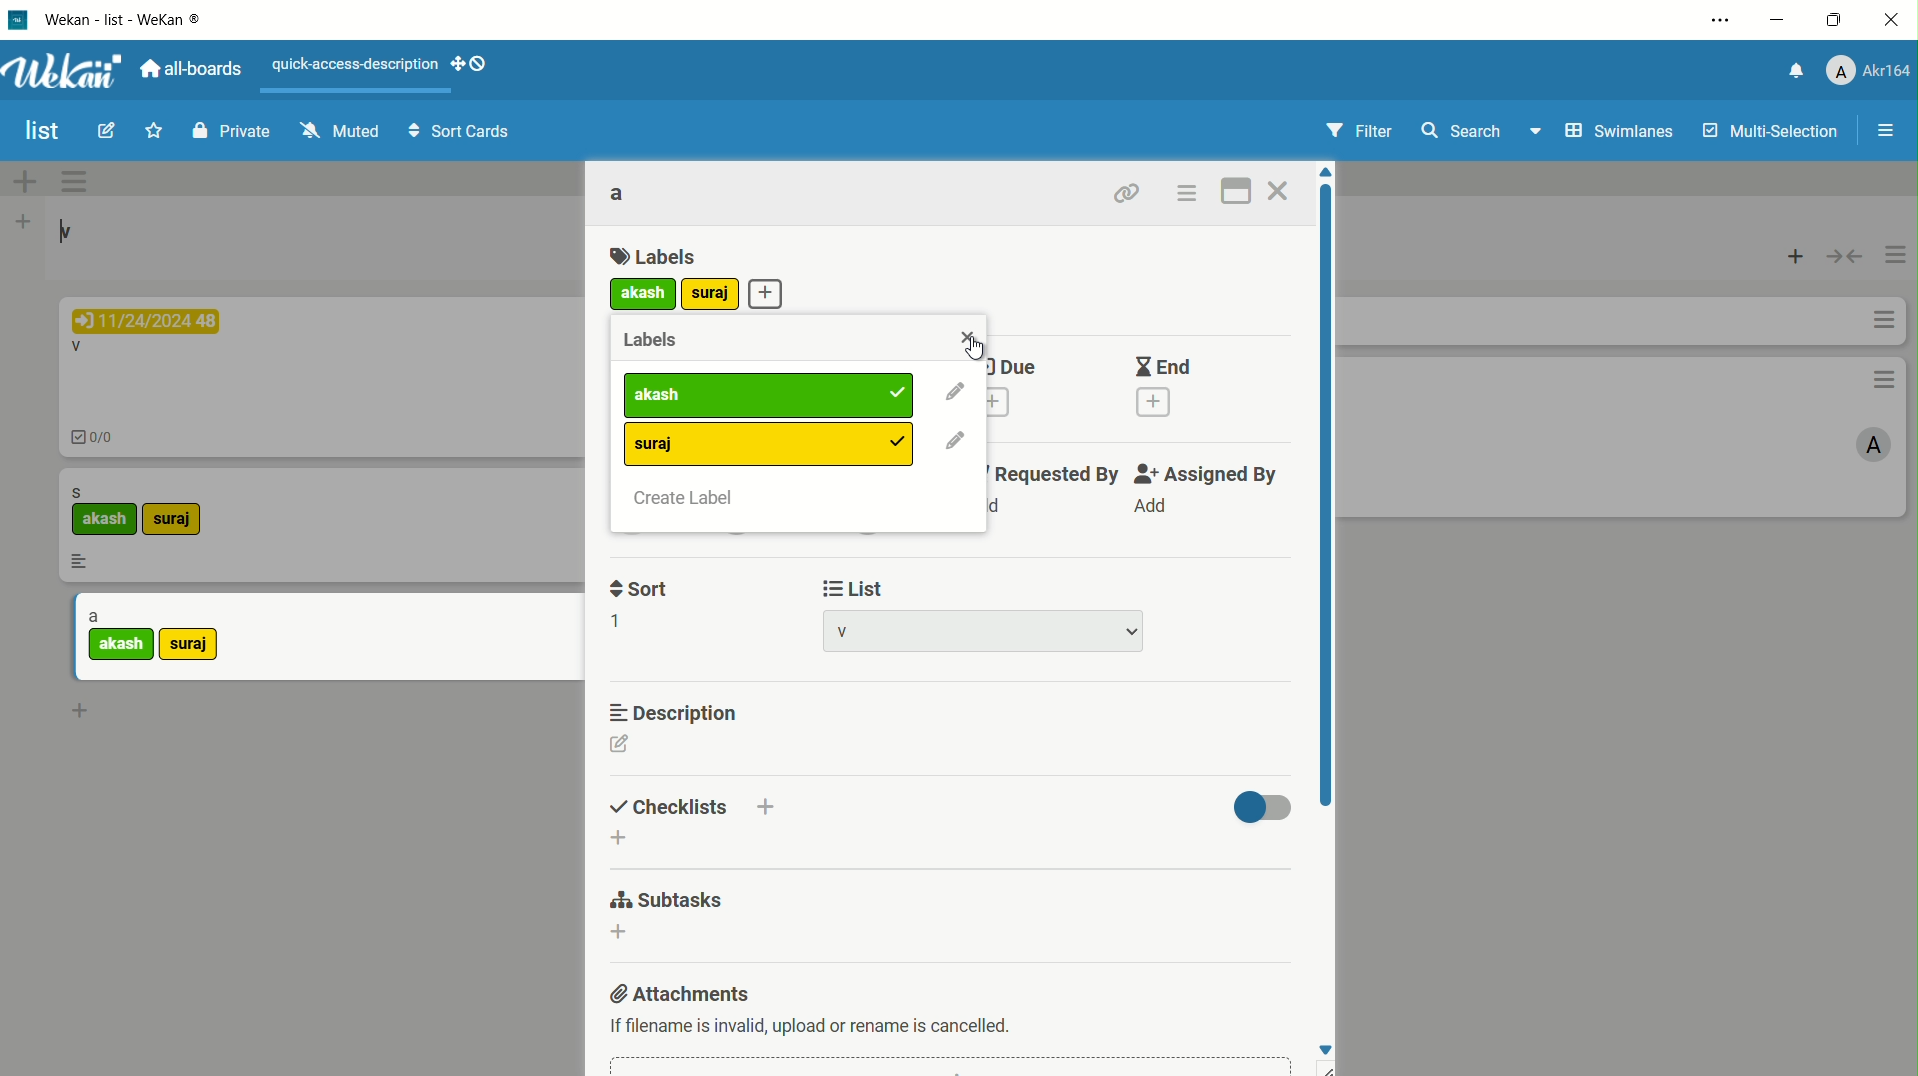 The width and height of the screenshot is (1918, 1076). Describe the element at coordinates (1887, 131) in the screenshot. I see `open/close sidebar` at that location.